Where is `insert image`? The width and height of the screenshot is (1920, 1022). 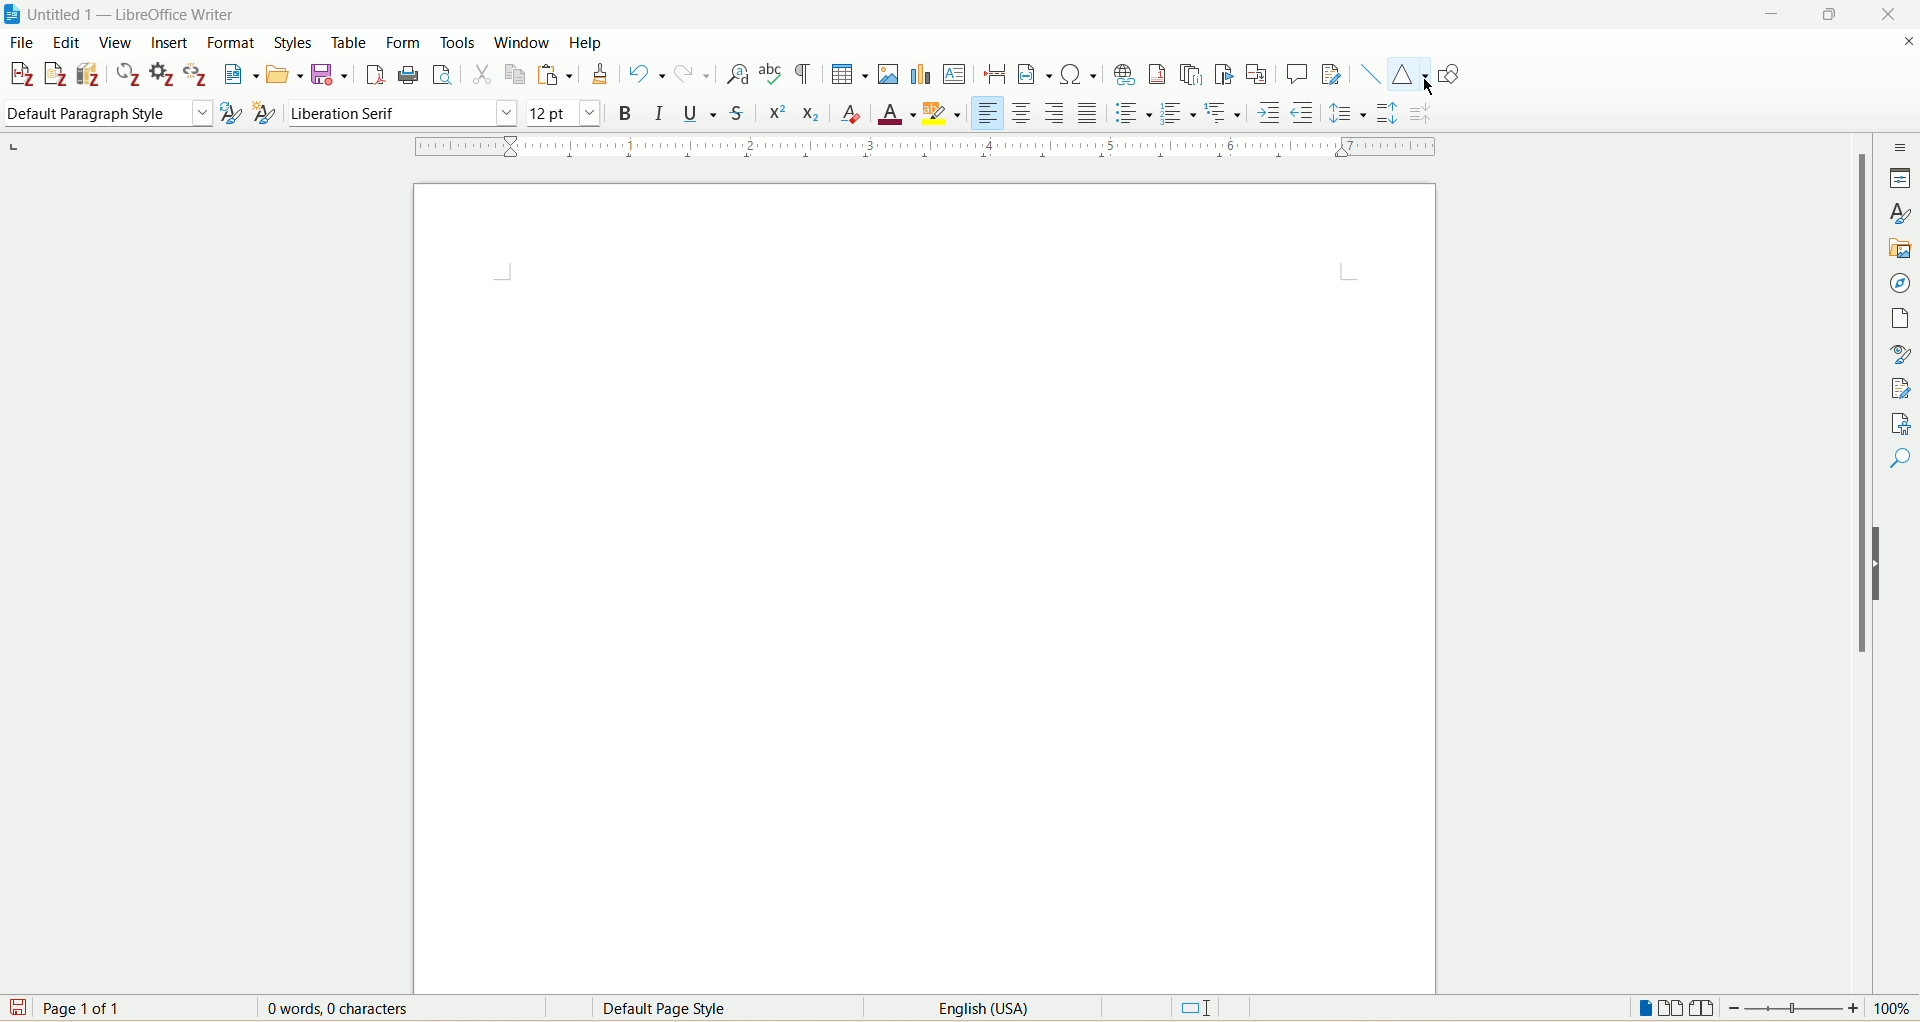 insert image is located at coordinates (891, 73).